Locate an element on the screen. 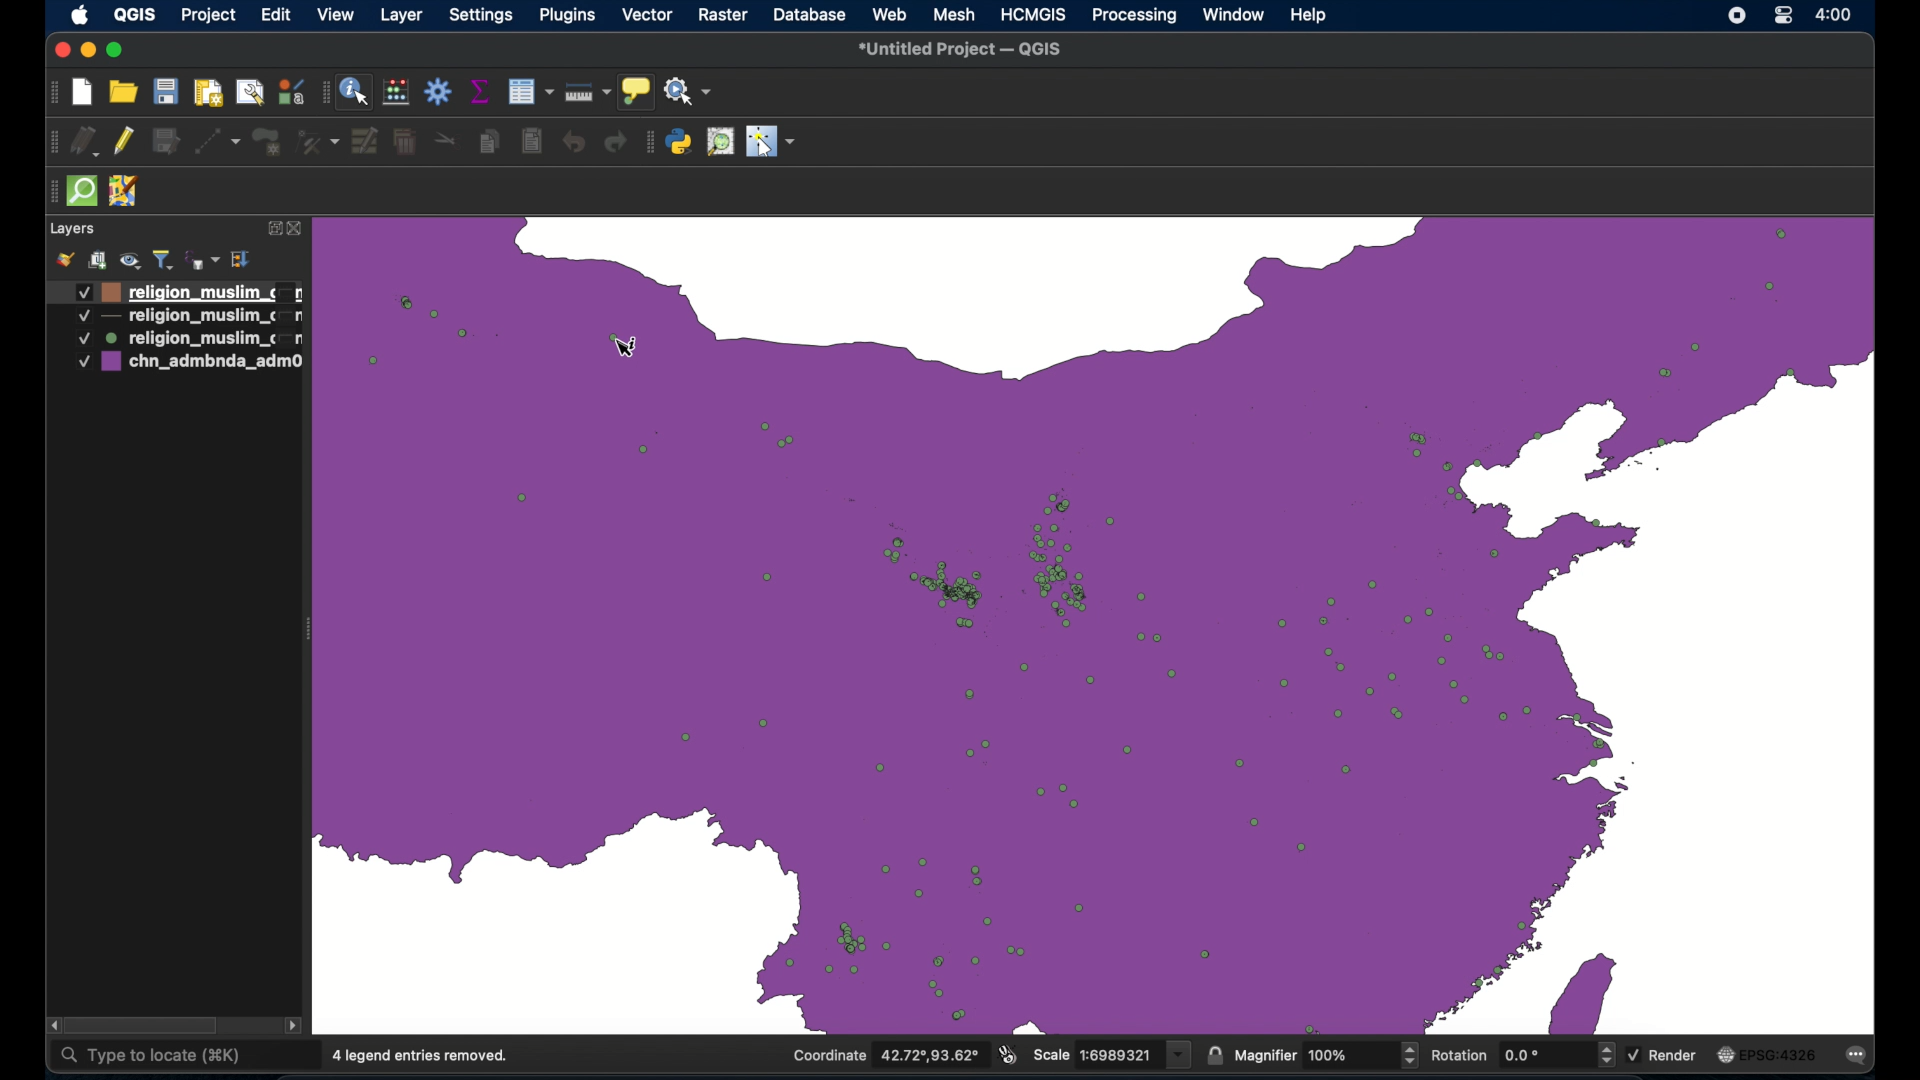  HCMGIS is located at coordinates (1033, 15).